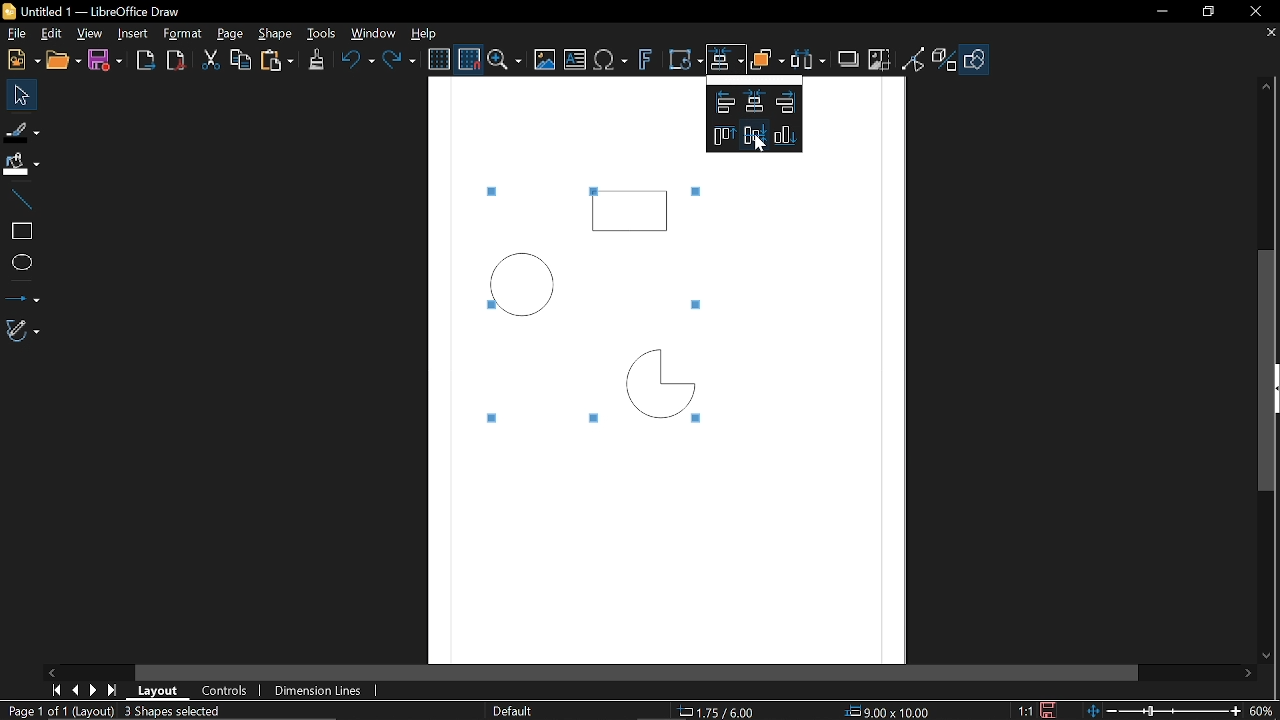 The width and height of the screenshot is (1280, 720). I want to click on Rectangle, so click(628, 212).